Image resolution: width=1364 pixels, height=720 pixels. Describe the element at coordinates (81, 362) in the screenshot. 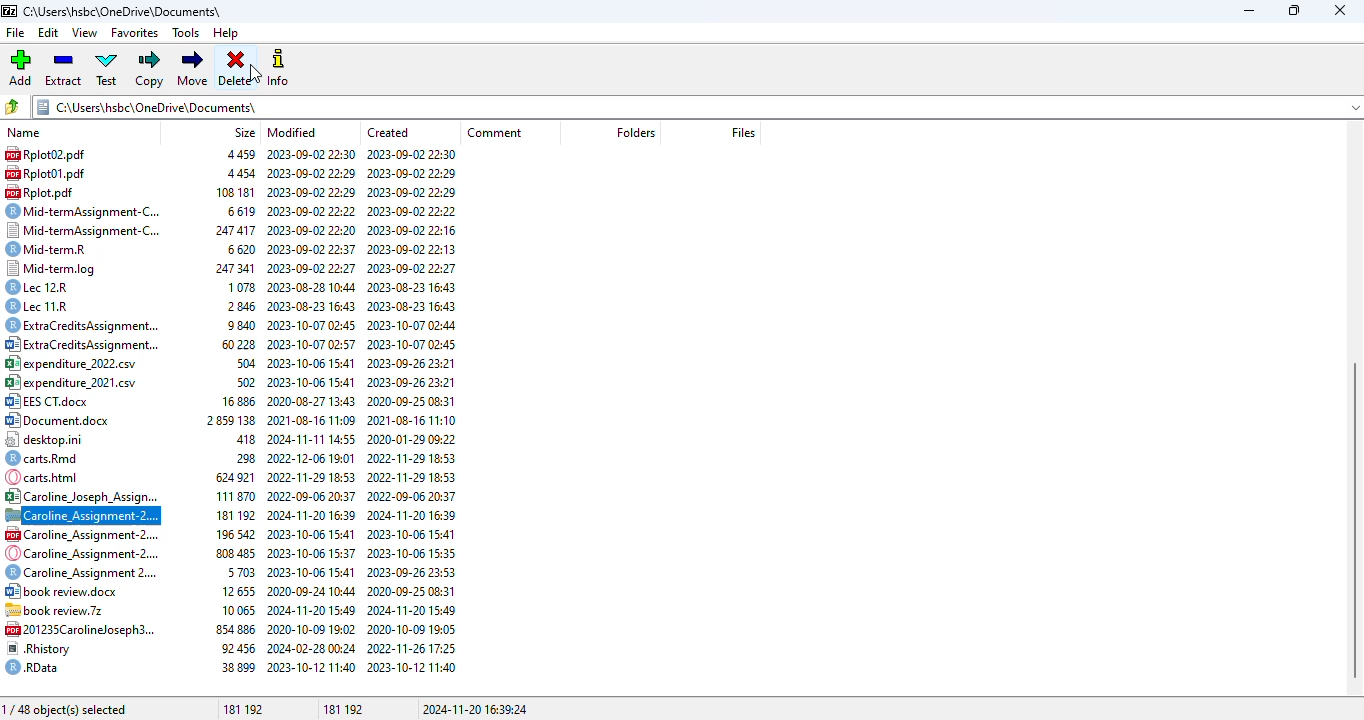

I see ` expenditure 2022.csv` at that location.